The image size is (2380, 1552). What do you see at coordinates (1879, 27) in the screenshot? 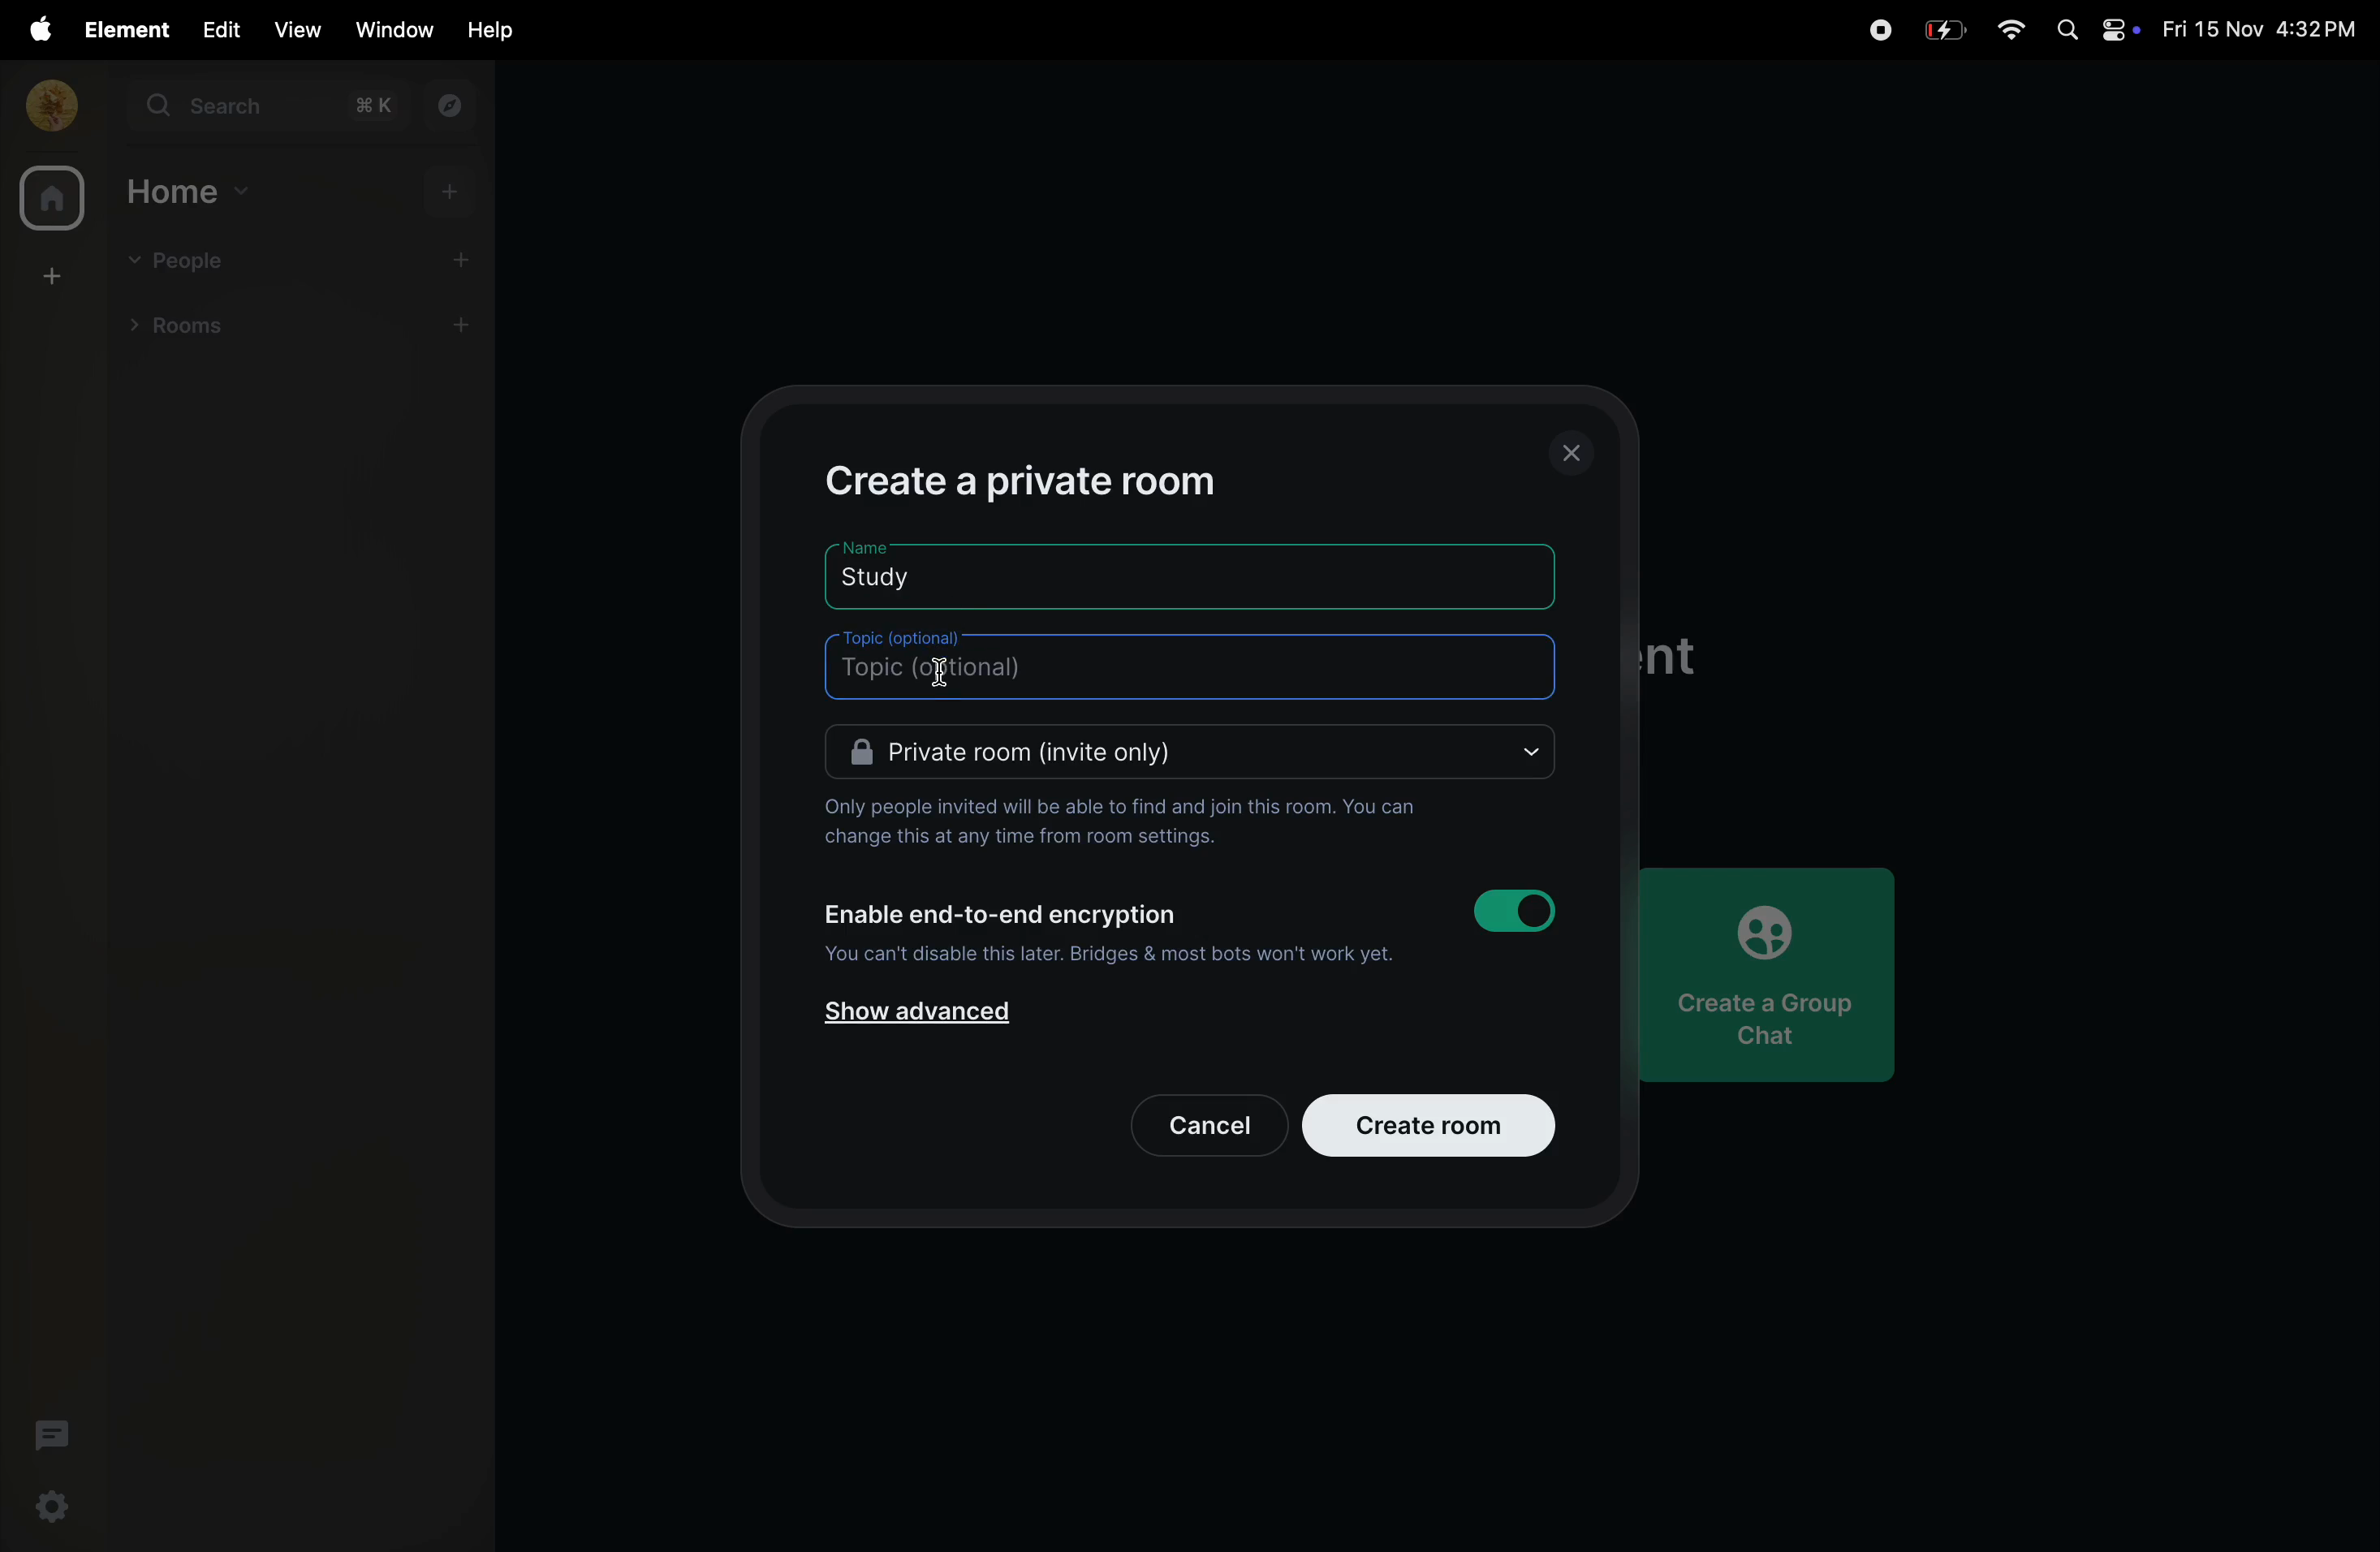
I see `record` at bounding box center [1879, 27].